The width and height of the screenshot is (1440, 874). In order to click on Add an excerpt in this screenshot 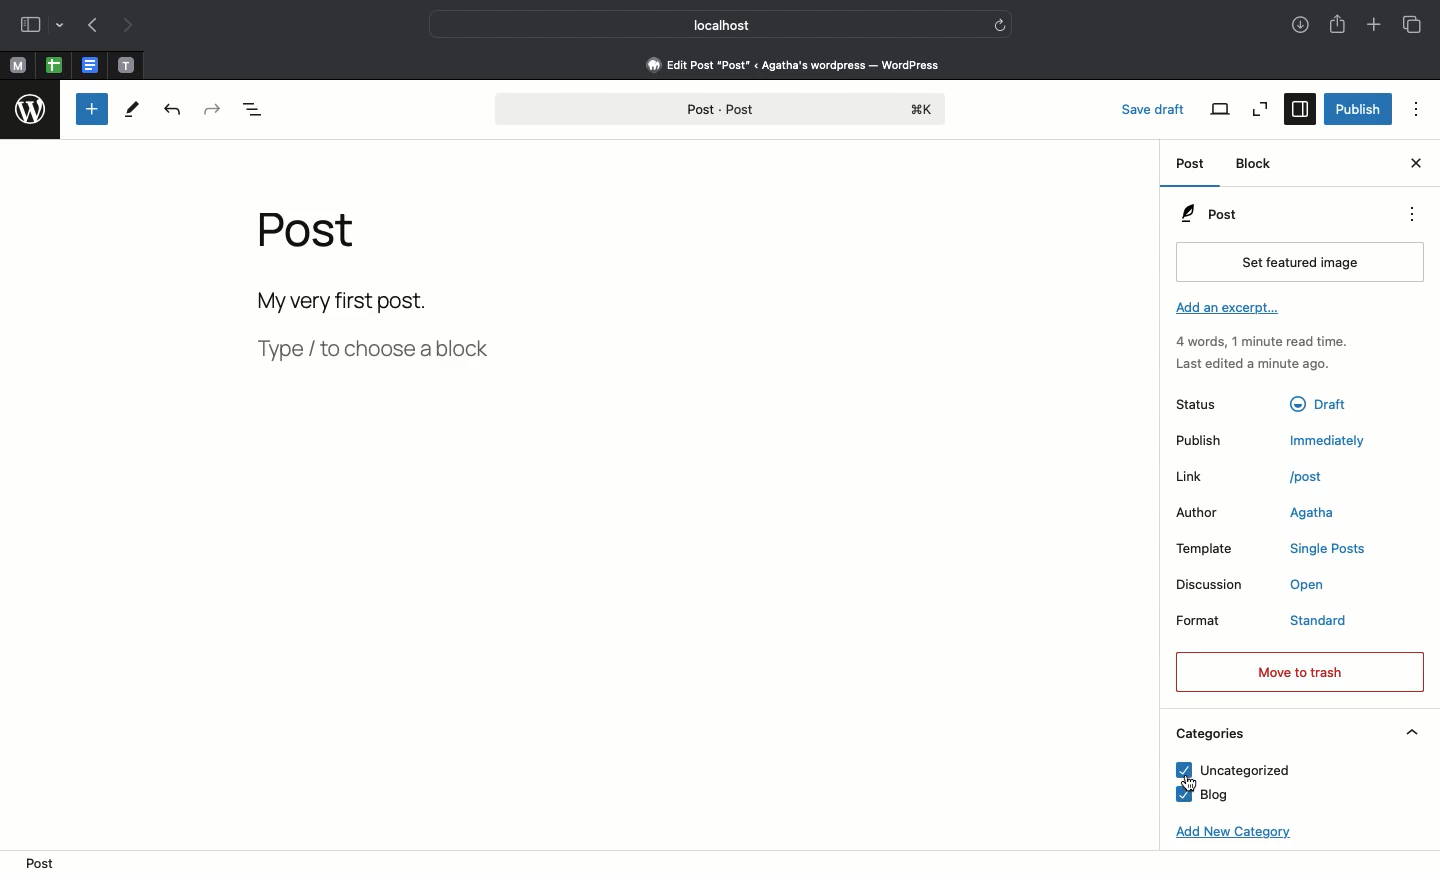, I will do `click(1231, 310)`.